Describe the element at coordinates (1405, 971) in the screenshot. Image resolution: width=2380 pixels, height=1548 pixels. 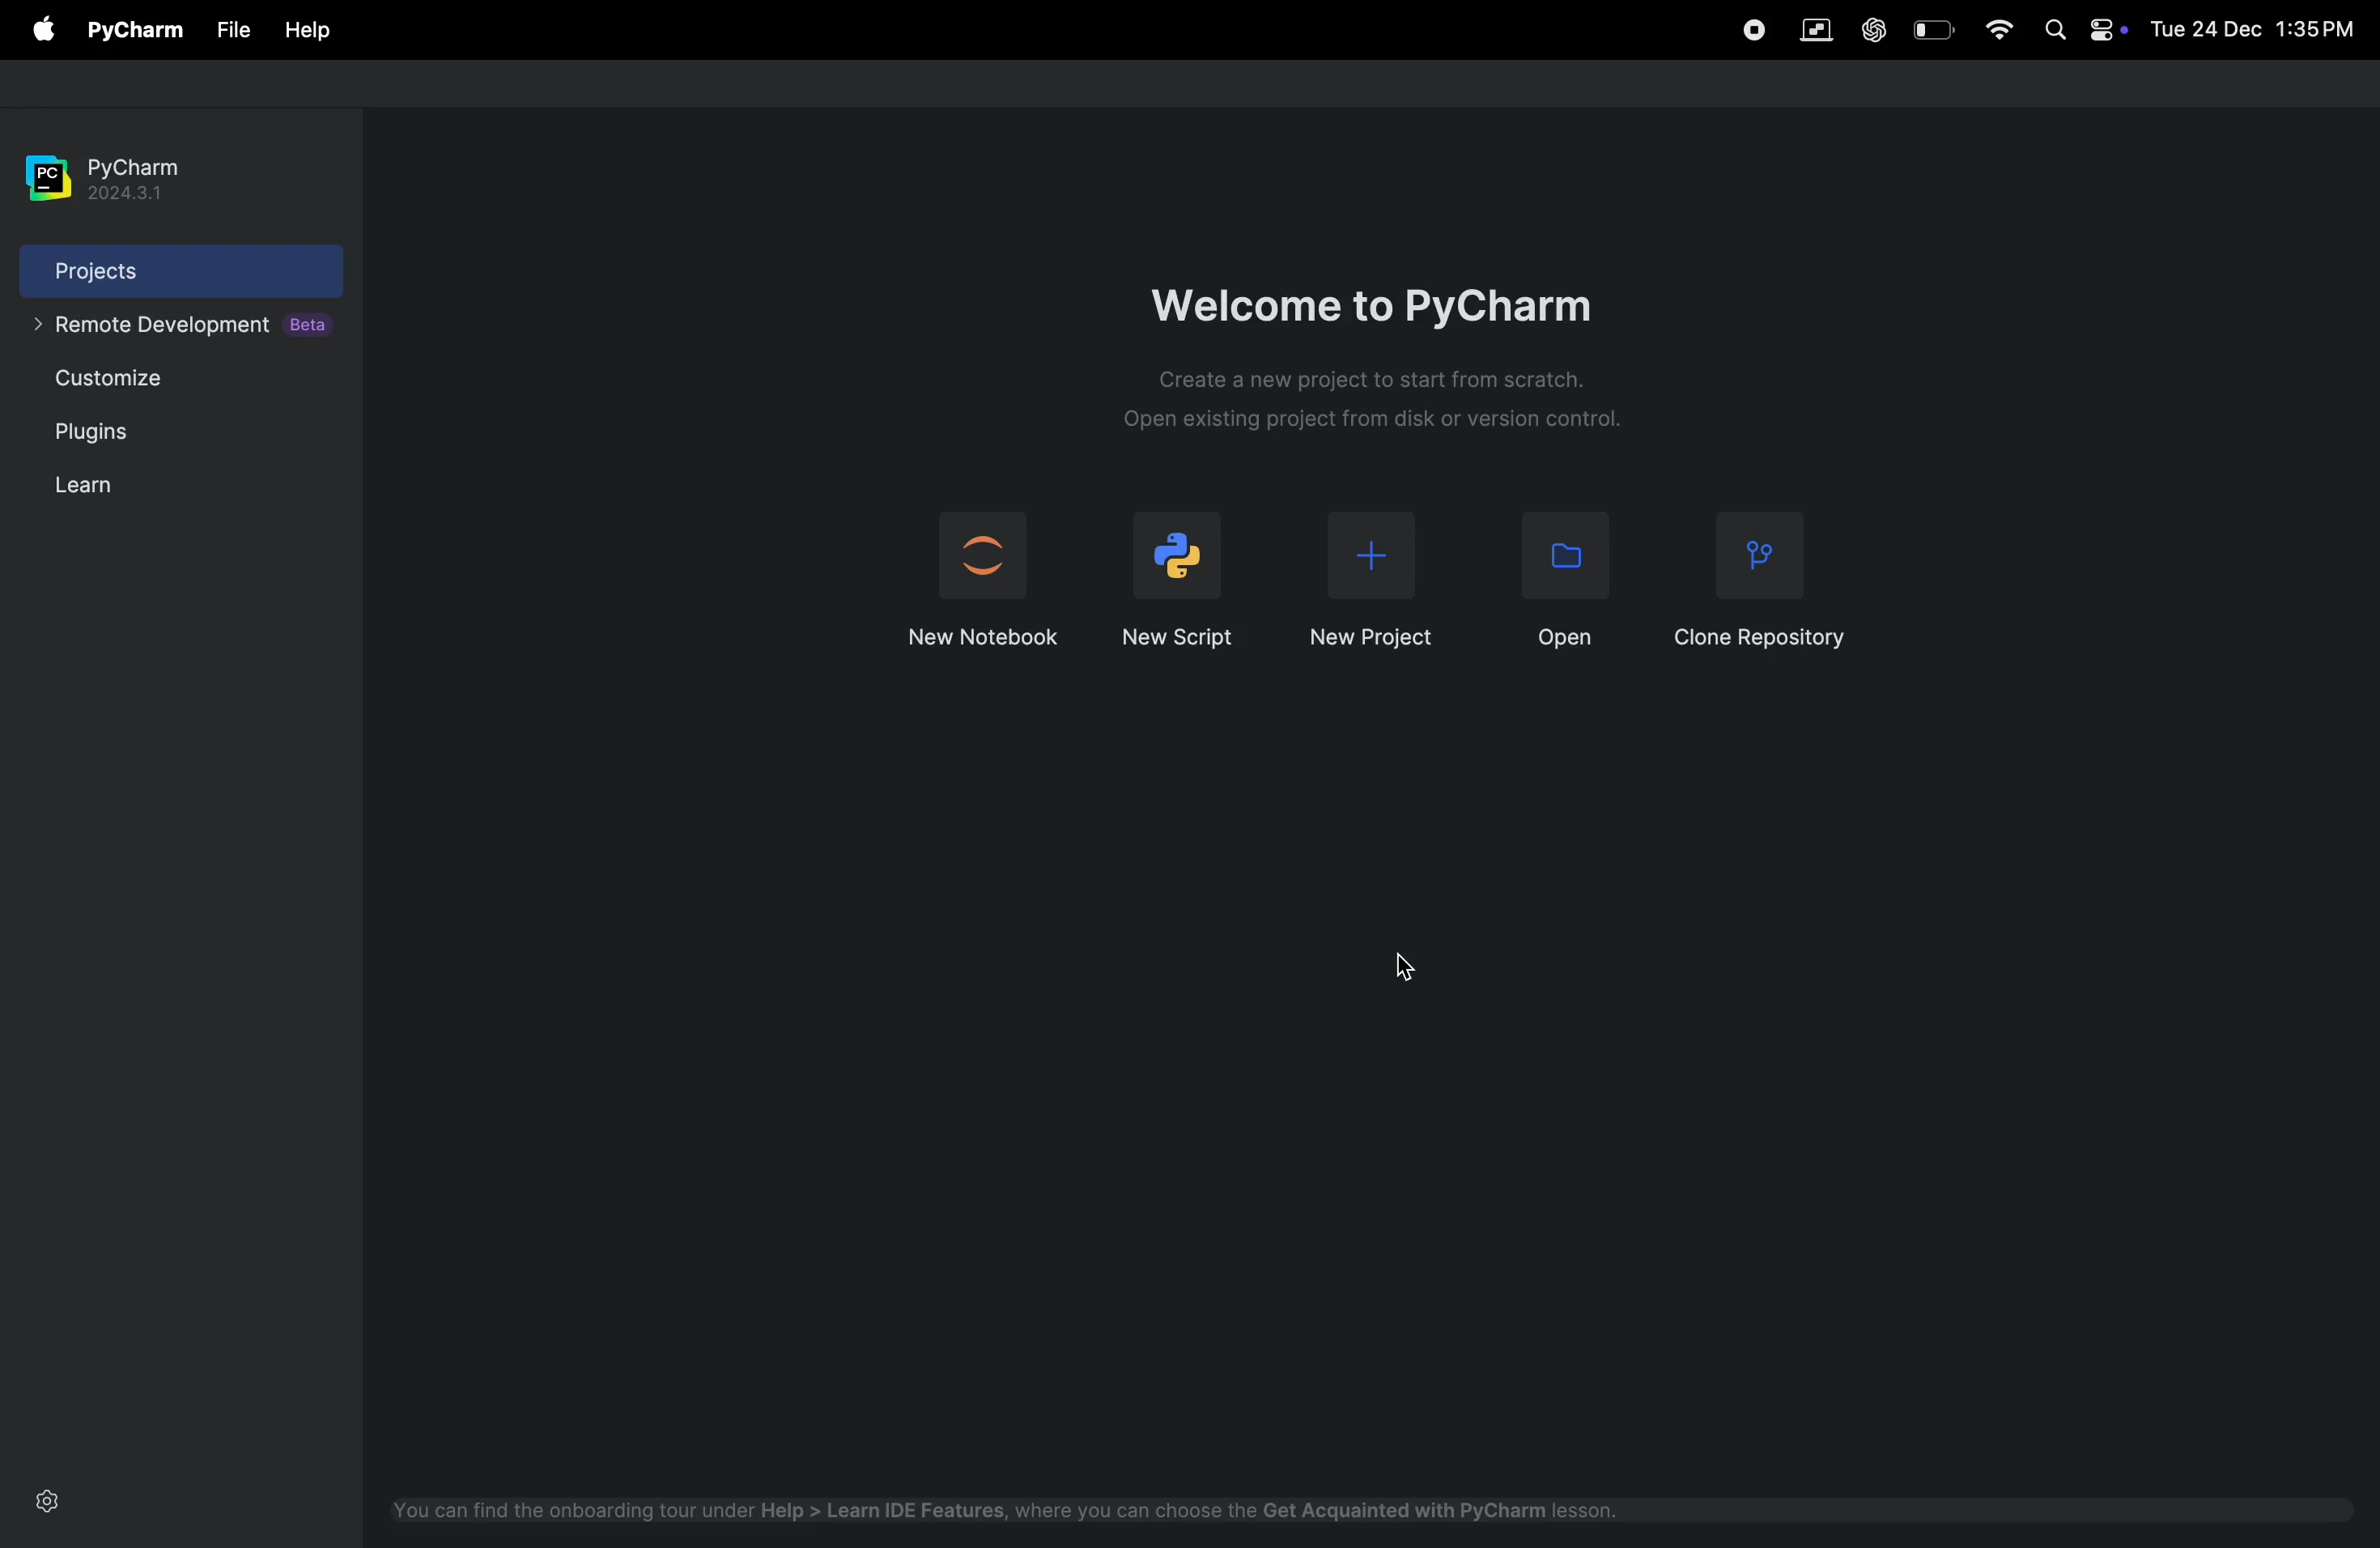
I see `cursor` at that location.